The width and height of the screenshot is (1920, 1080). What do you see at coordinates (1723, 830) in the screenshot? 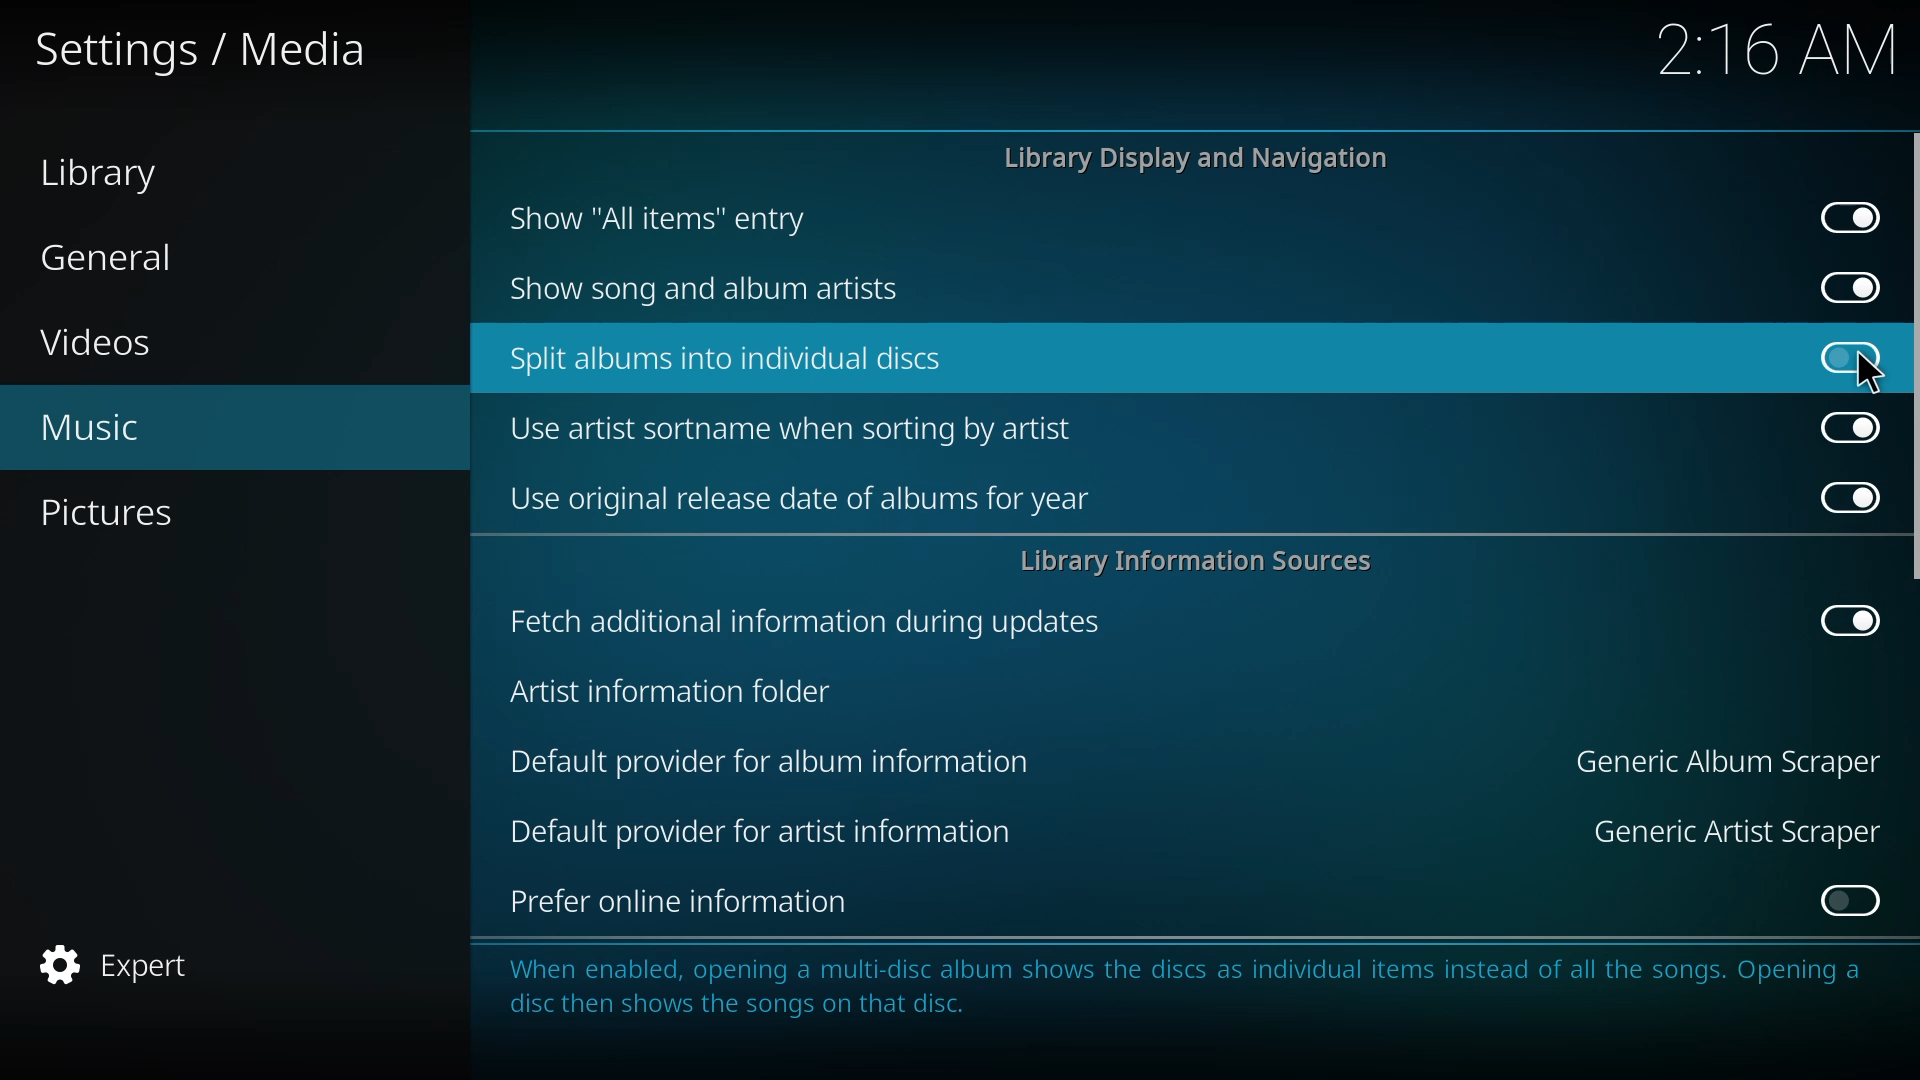
I see `generic` at bounding box center [1723, 830].